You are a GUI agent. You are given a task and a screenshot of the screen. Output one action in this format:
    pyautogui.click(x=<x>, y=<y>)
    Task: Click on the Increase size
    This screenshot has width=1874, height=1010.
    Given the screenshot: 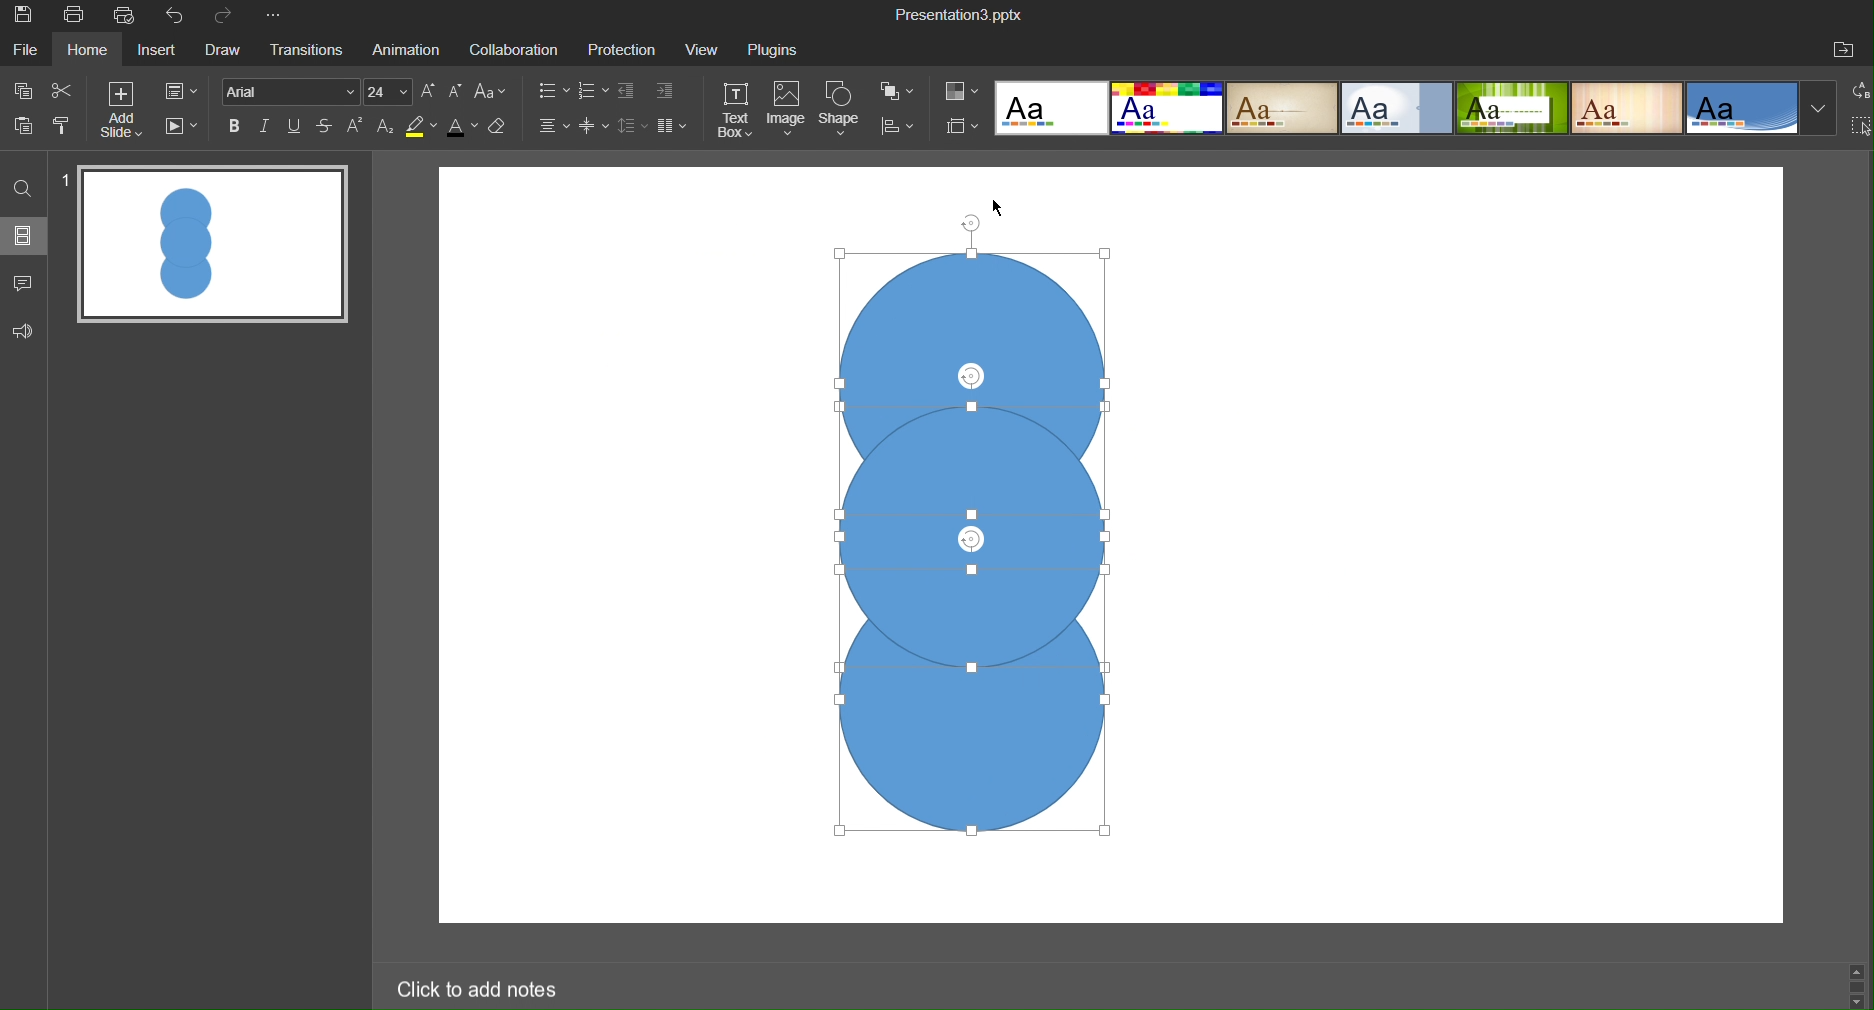 What is the action you would take?
    pyautogui.click(x=429, y=91)
    